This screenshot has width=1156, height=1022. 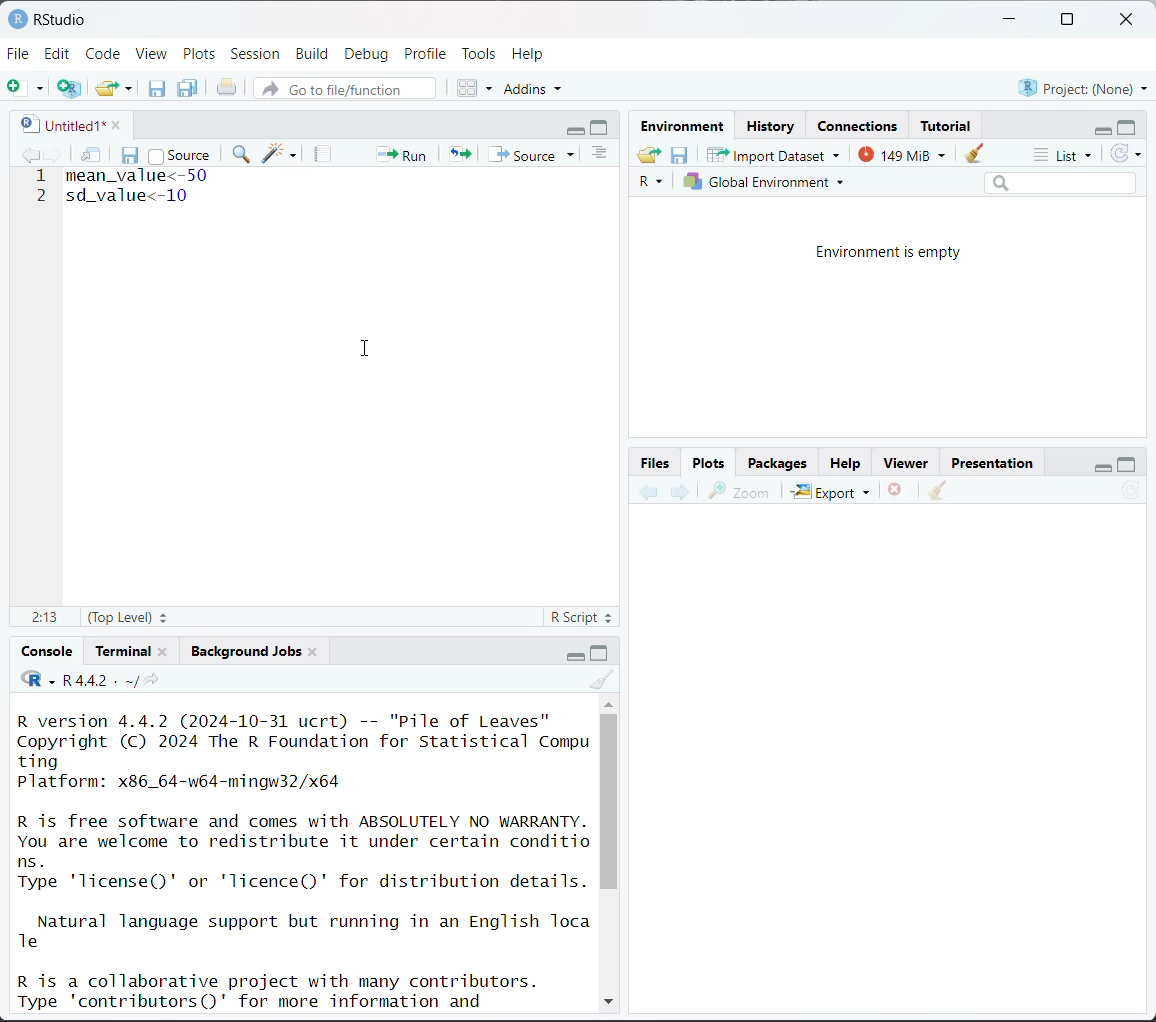 What do you see at coordinates (1099, 128) in the screenshot?
I see `minimize` at bounding box center [1099, 128].